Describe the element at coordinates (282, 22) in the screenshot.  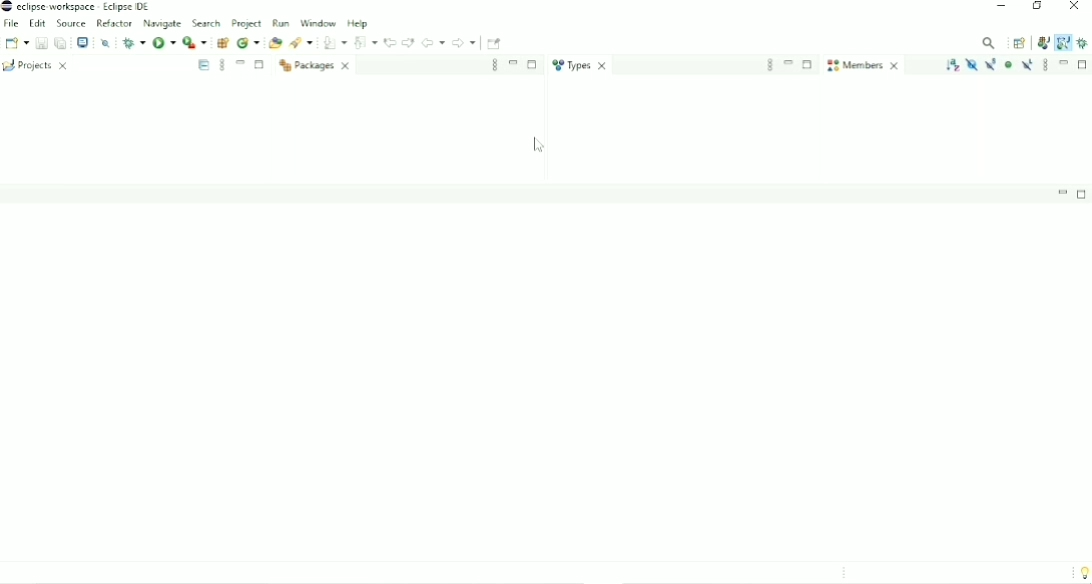
I see `Run` at that location.